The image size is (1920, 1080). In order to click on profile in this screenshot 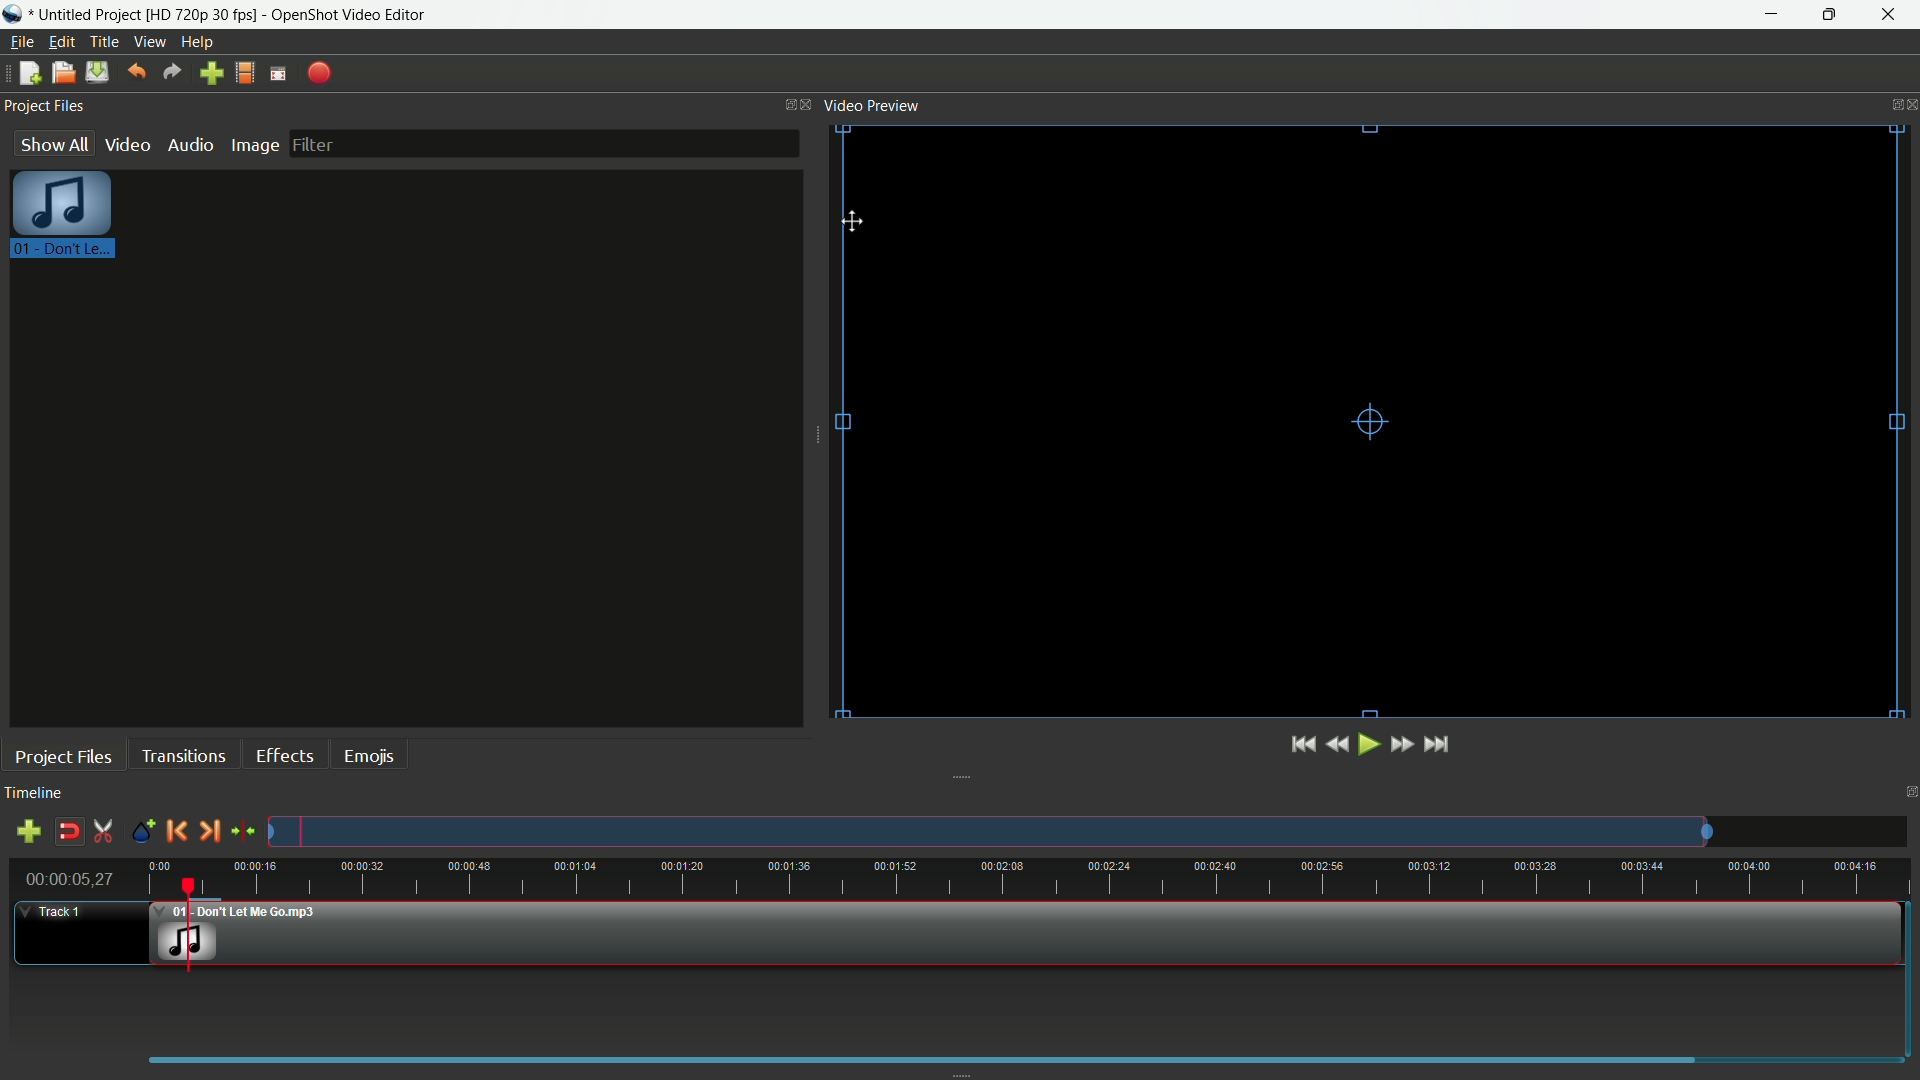, I will do `click(202, 14)`.